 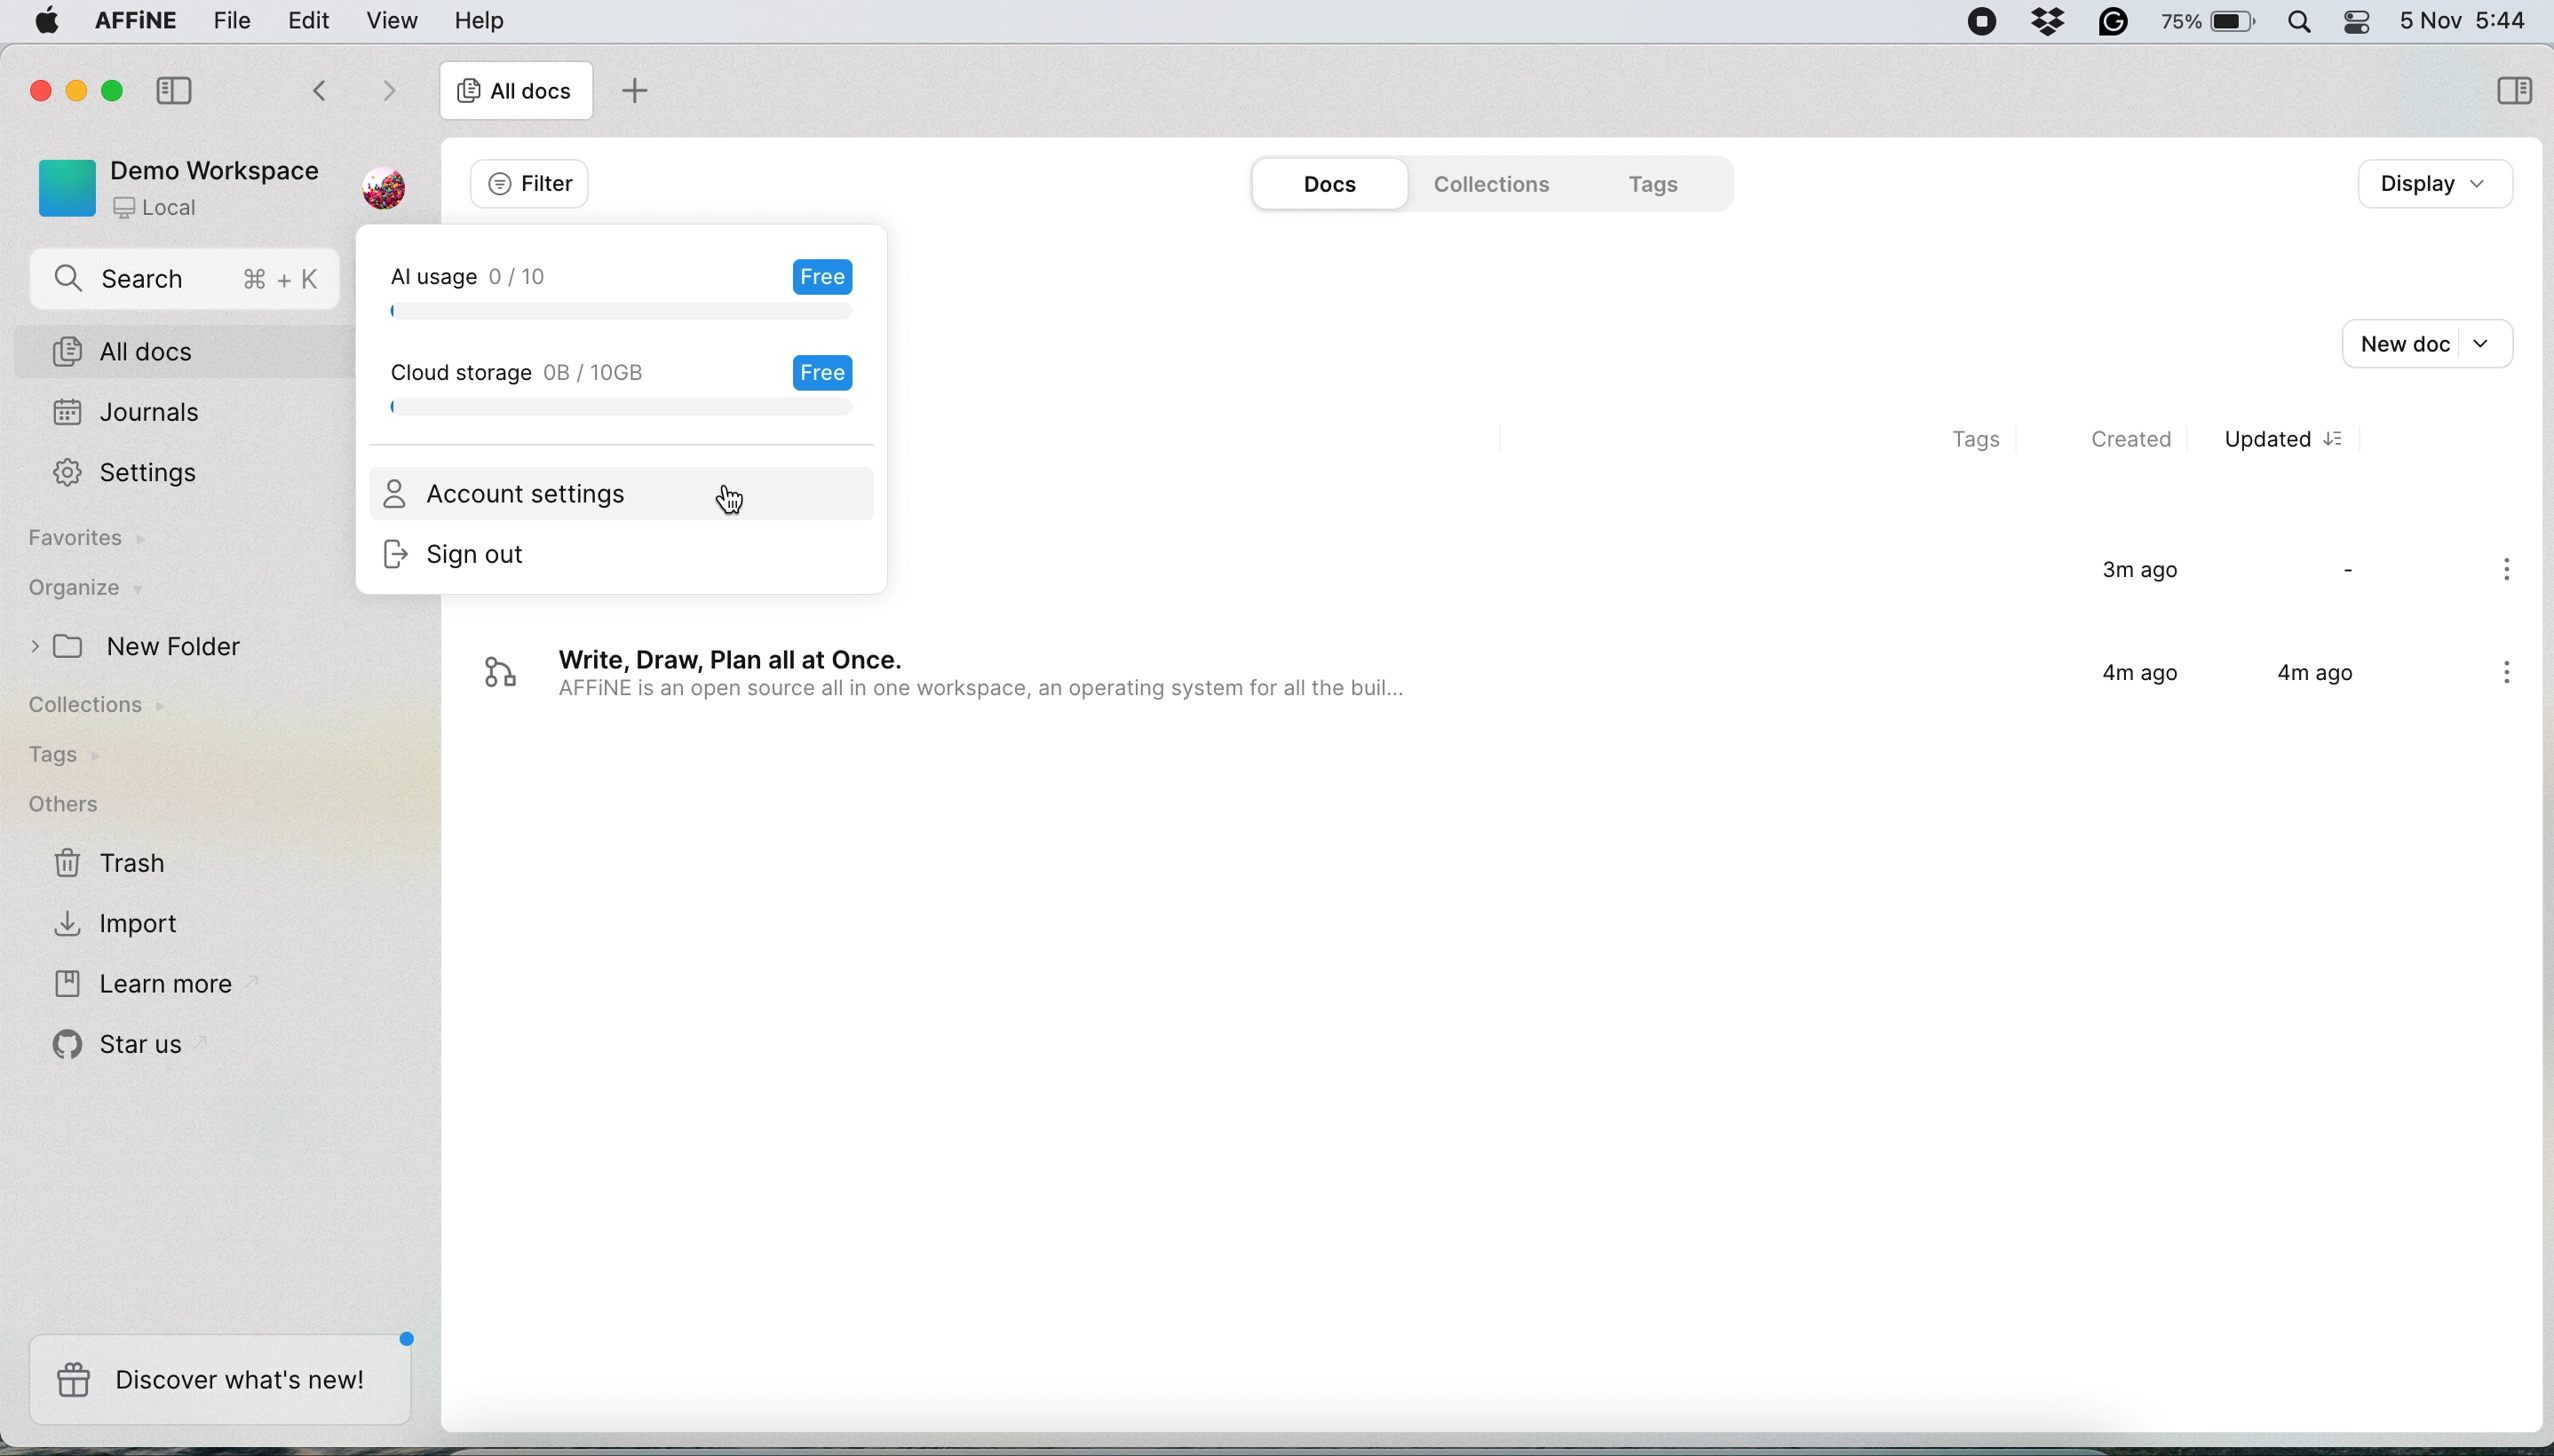 I want to click on filter, so click(x=529, y=184).